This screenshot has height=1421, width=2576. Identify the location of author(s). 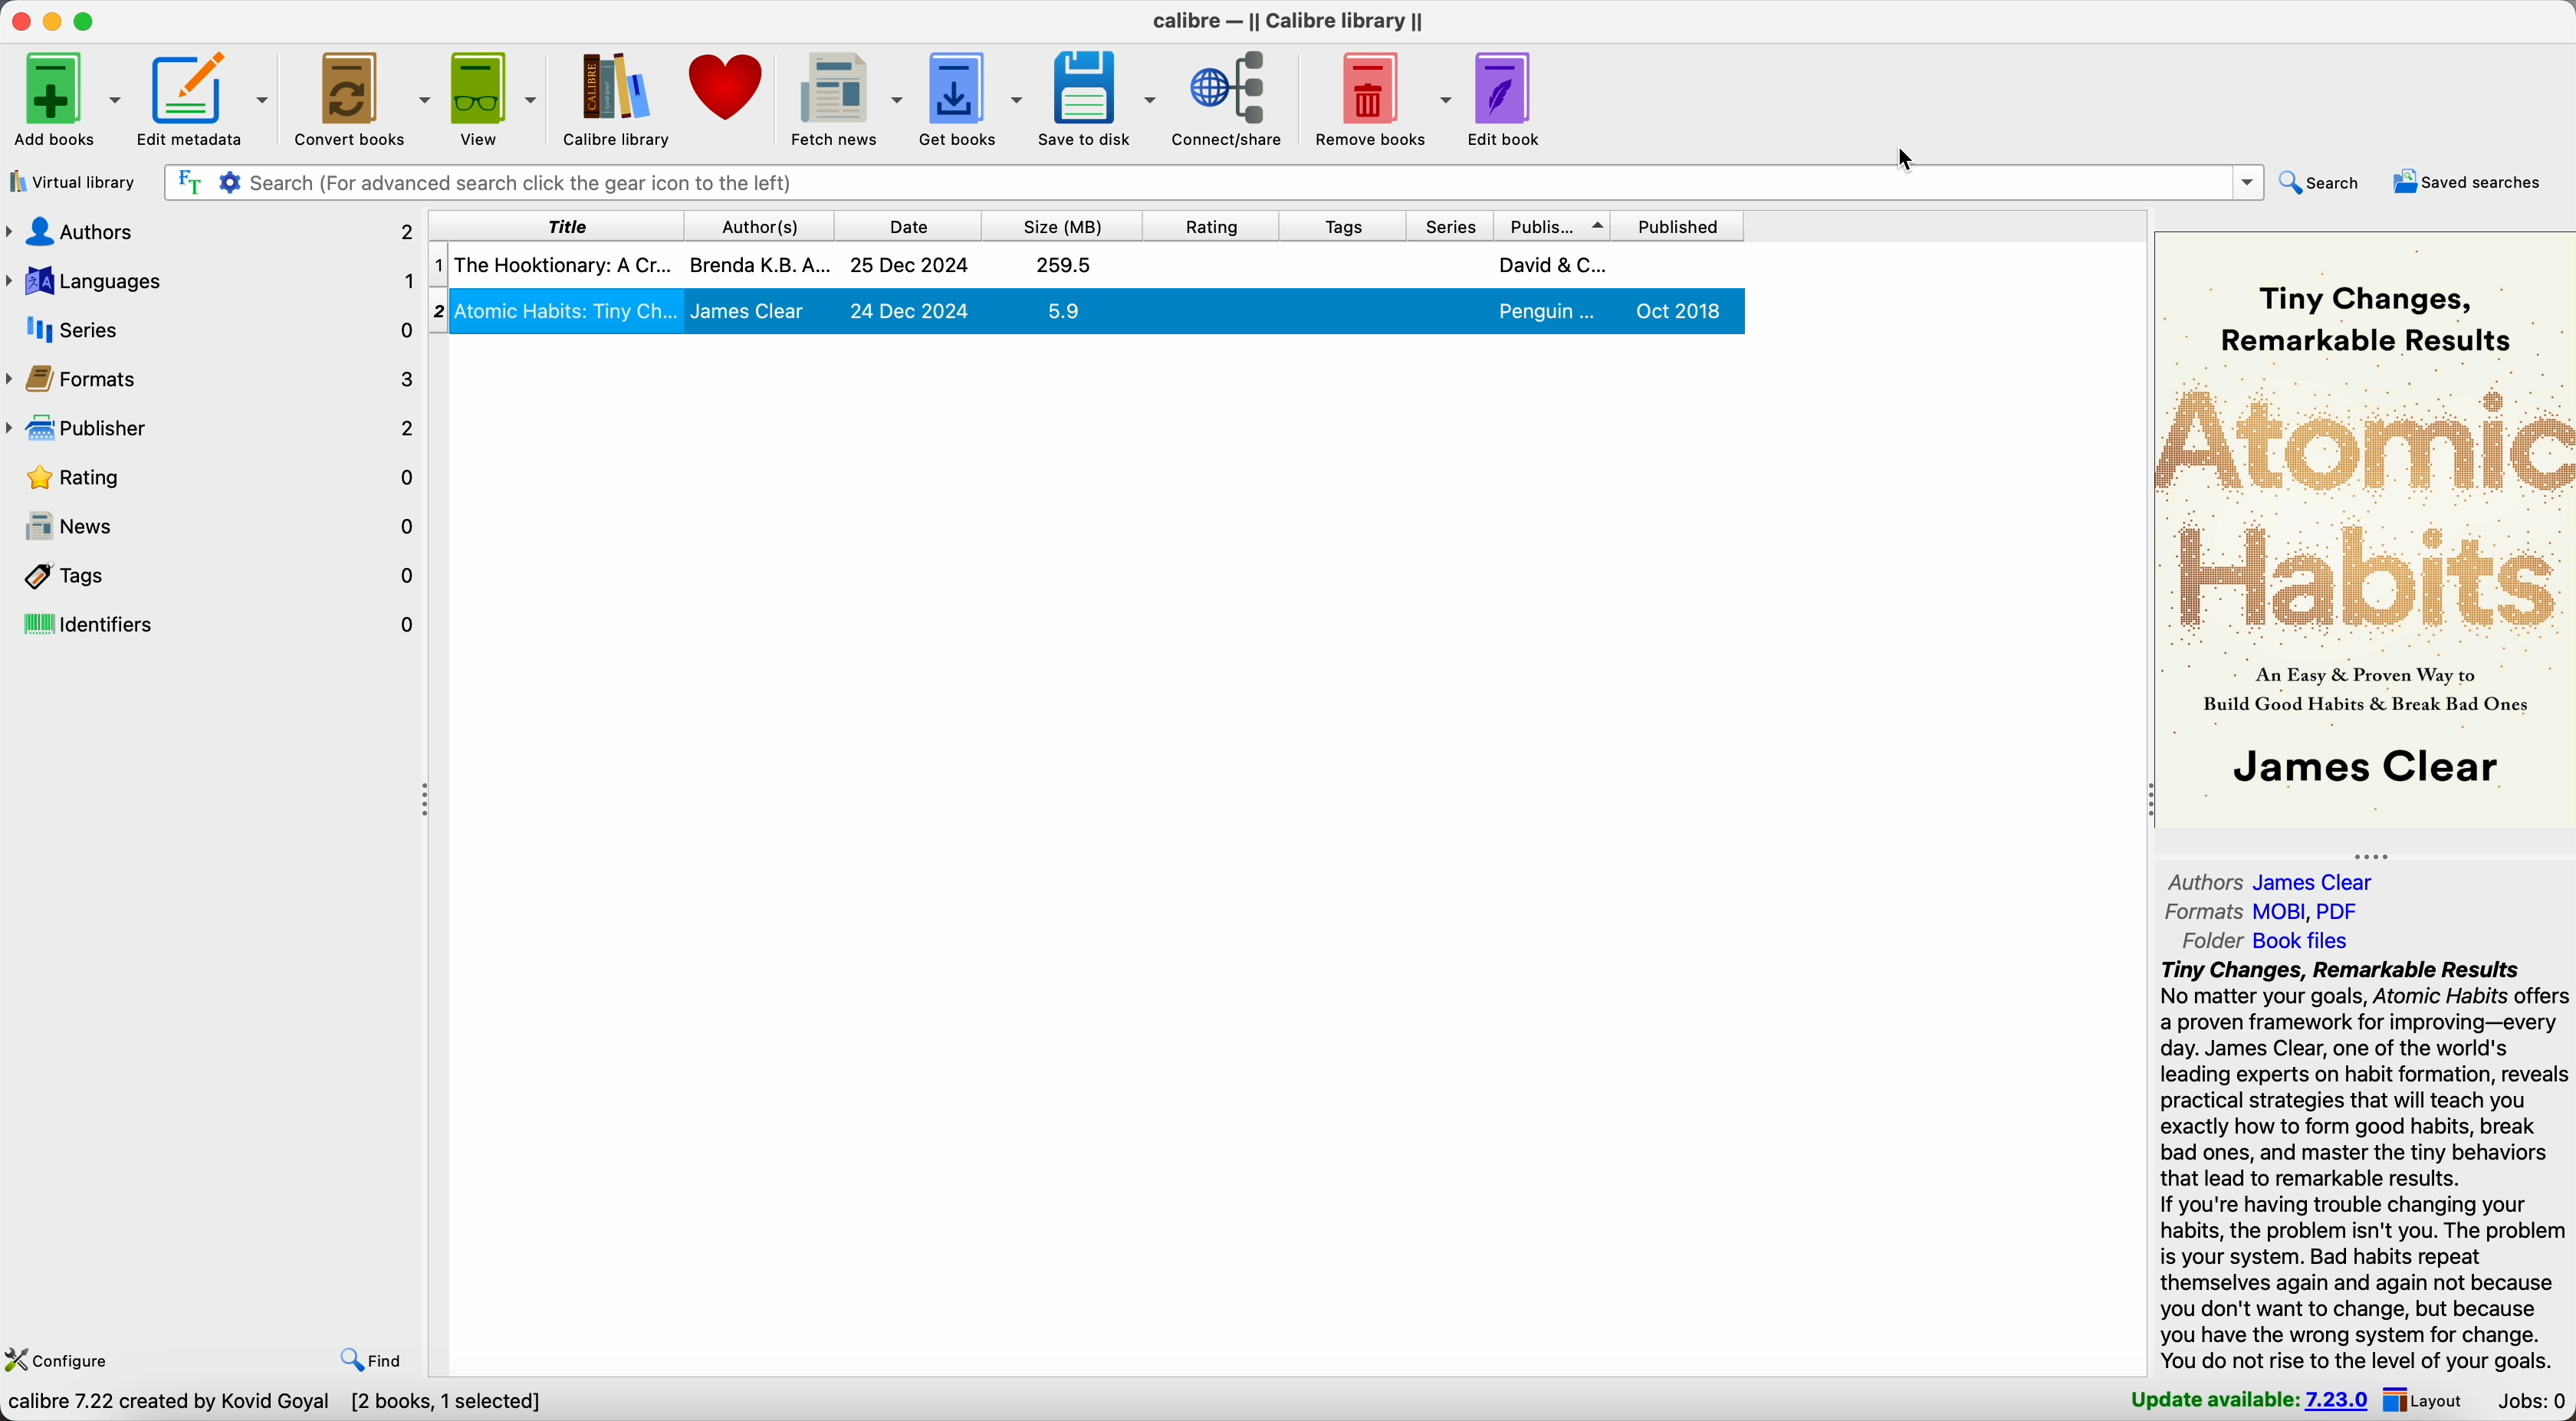
(755, 224).